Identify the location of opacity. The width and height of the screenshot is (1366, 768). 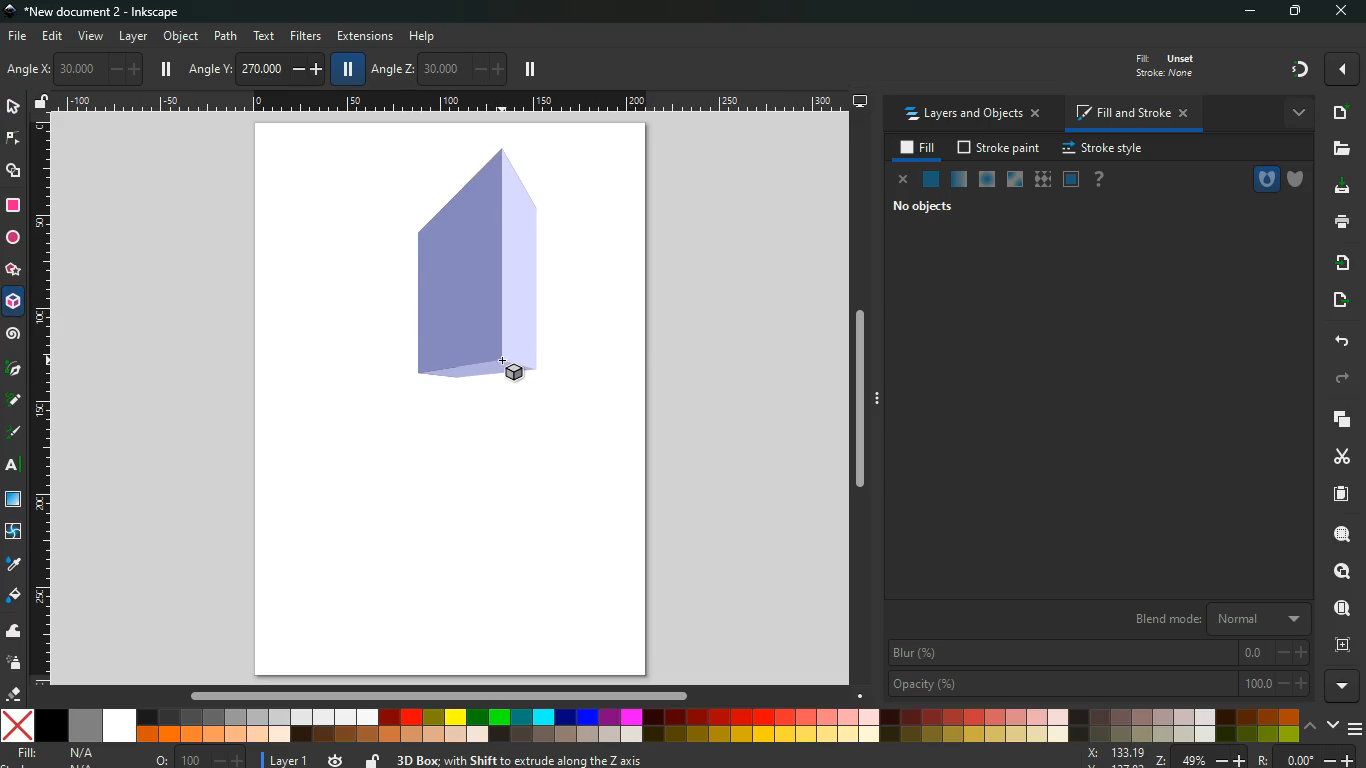
(959, 180).